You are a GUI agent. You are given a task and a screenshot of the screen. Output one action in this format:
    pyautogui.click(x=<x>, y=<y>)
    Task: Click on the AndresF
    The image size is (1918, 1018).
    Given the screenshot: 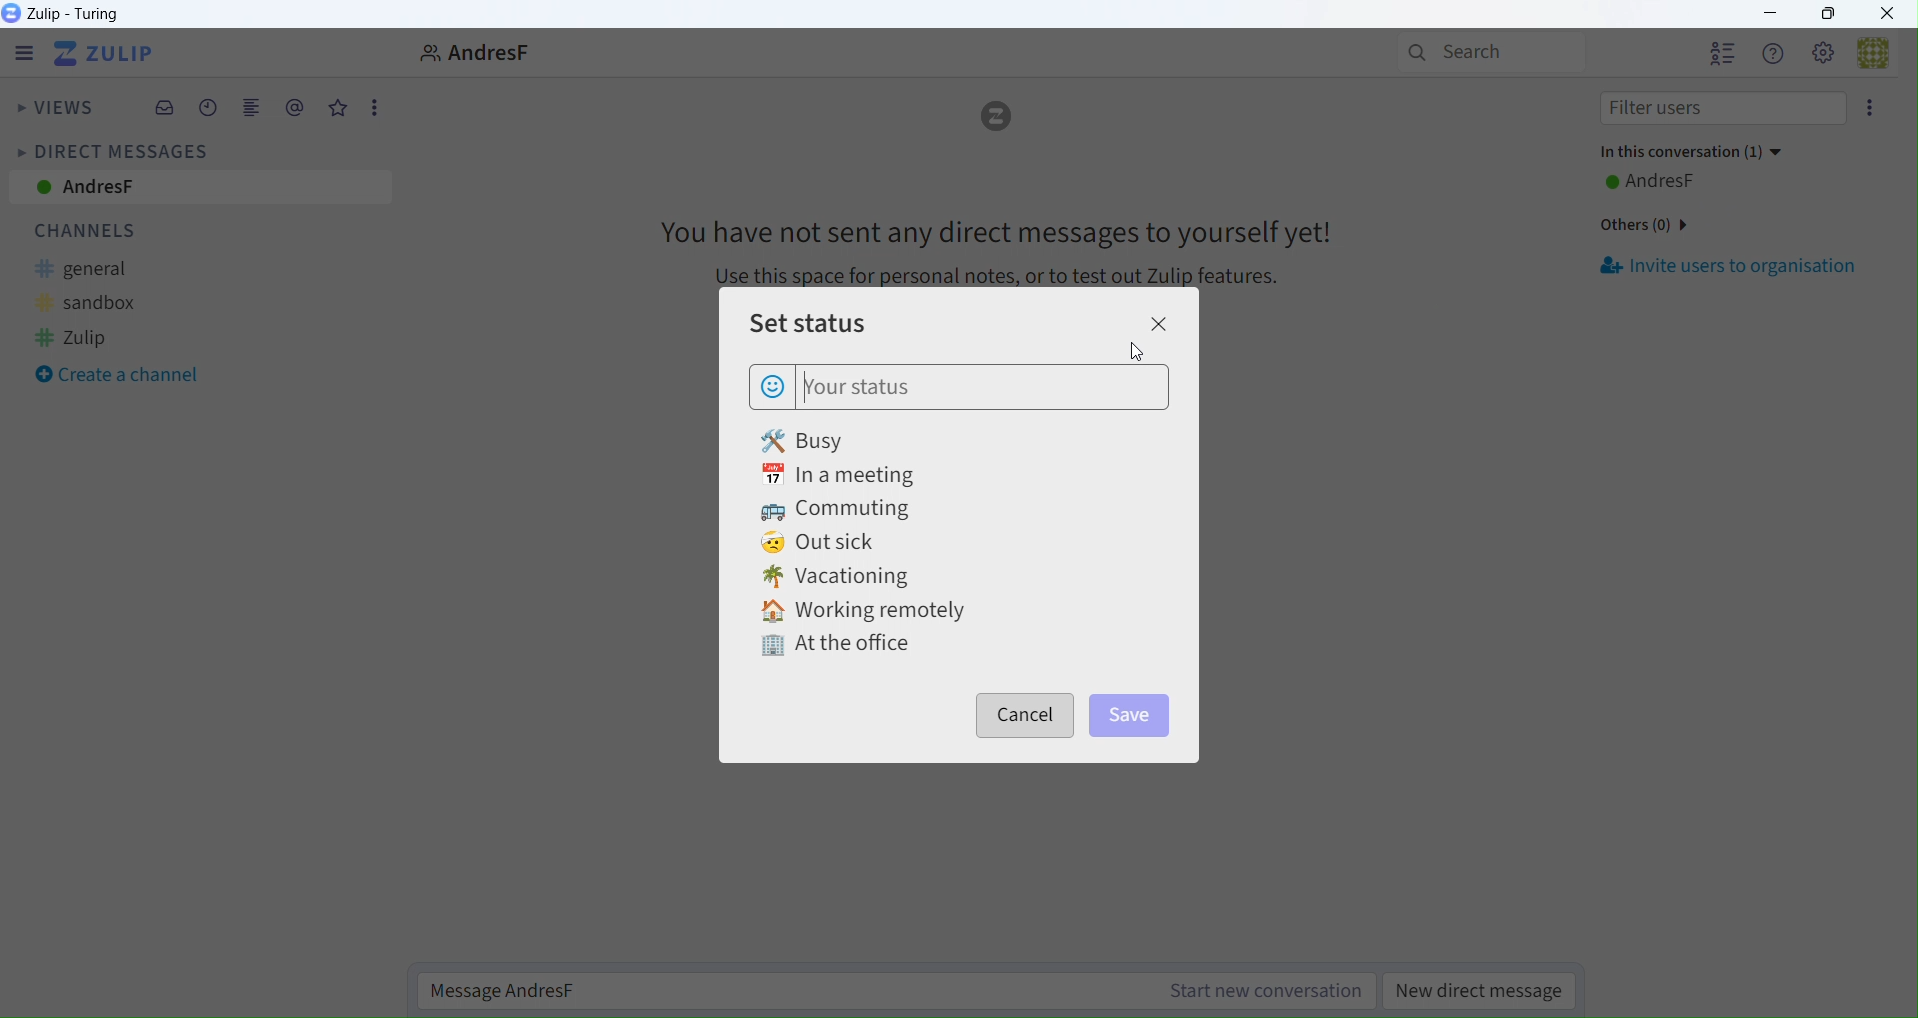 What is the action you would take?
    pyautogui.click(x=1675, y=180)
    